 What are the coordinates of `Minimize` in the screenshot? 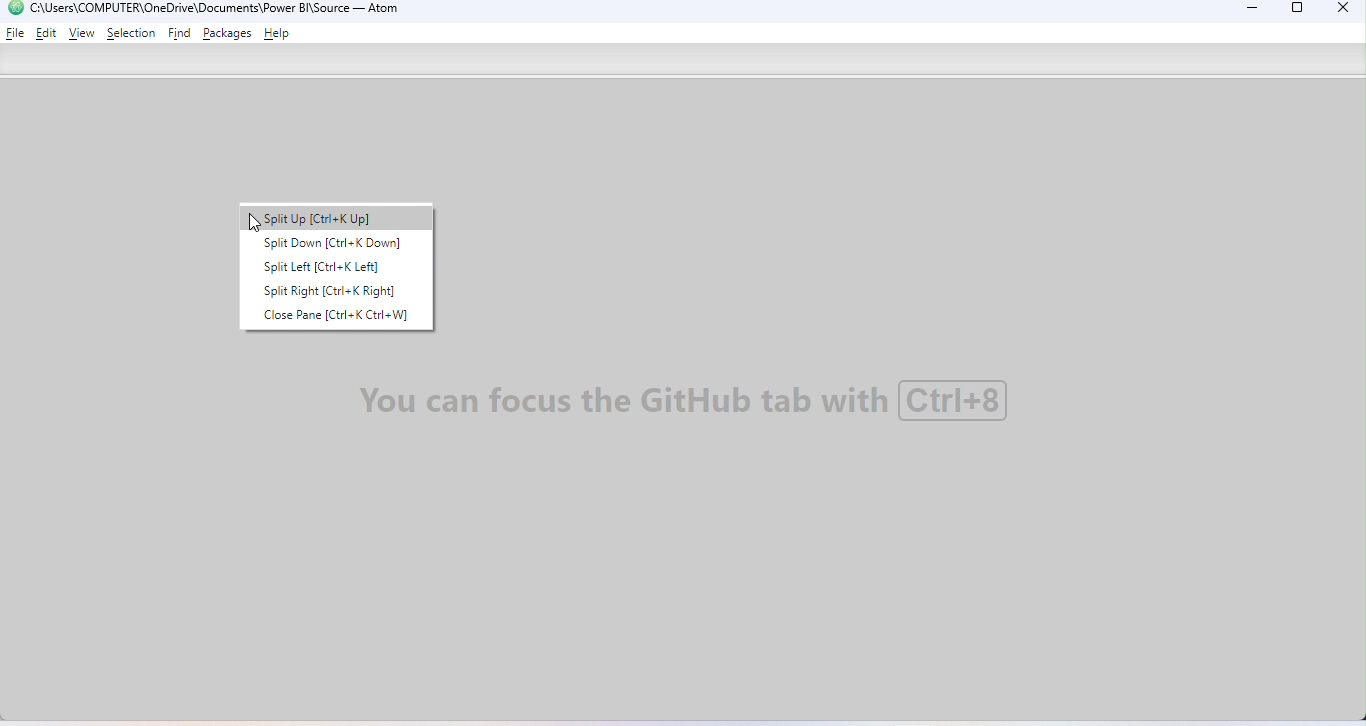 It's located at (1247, 11).